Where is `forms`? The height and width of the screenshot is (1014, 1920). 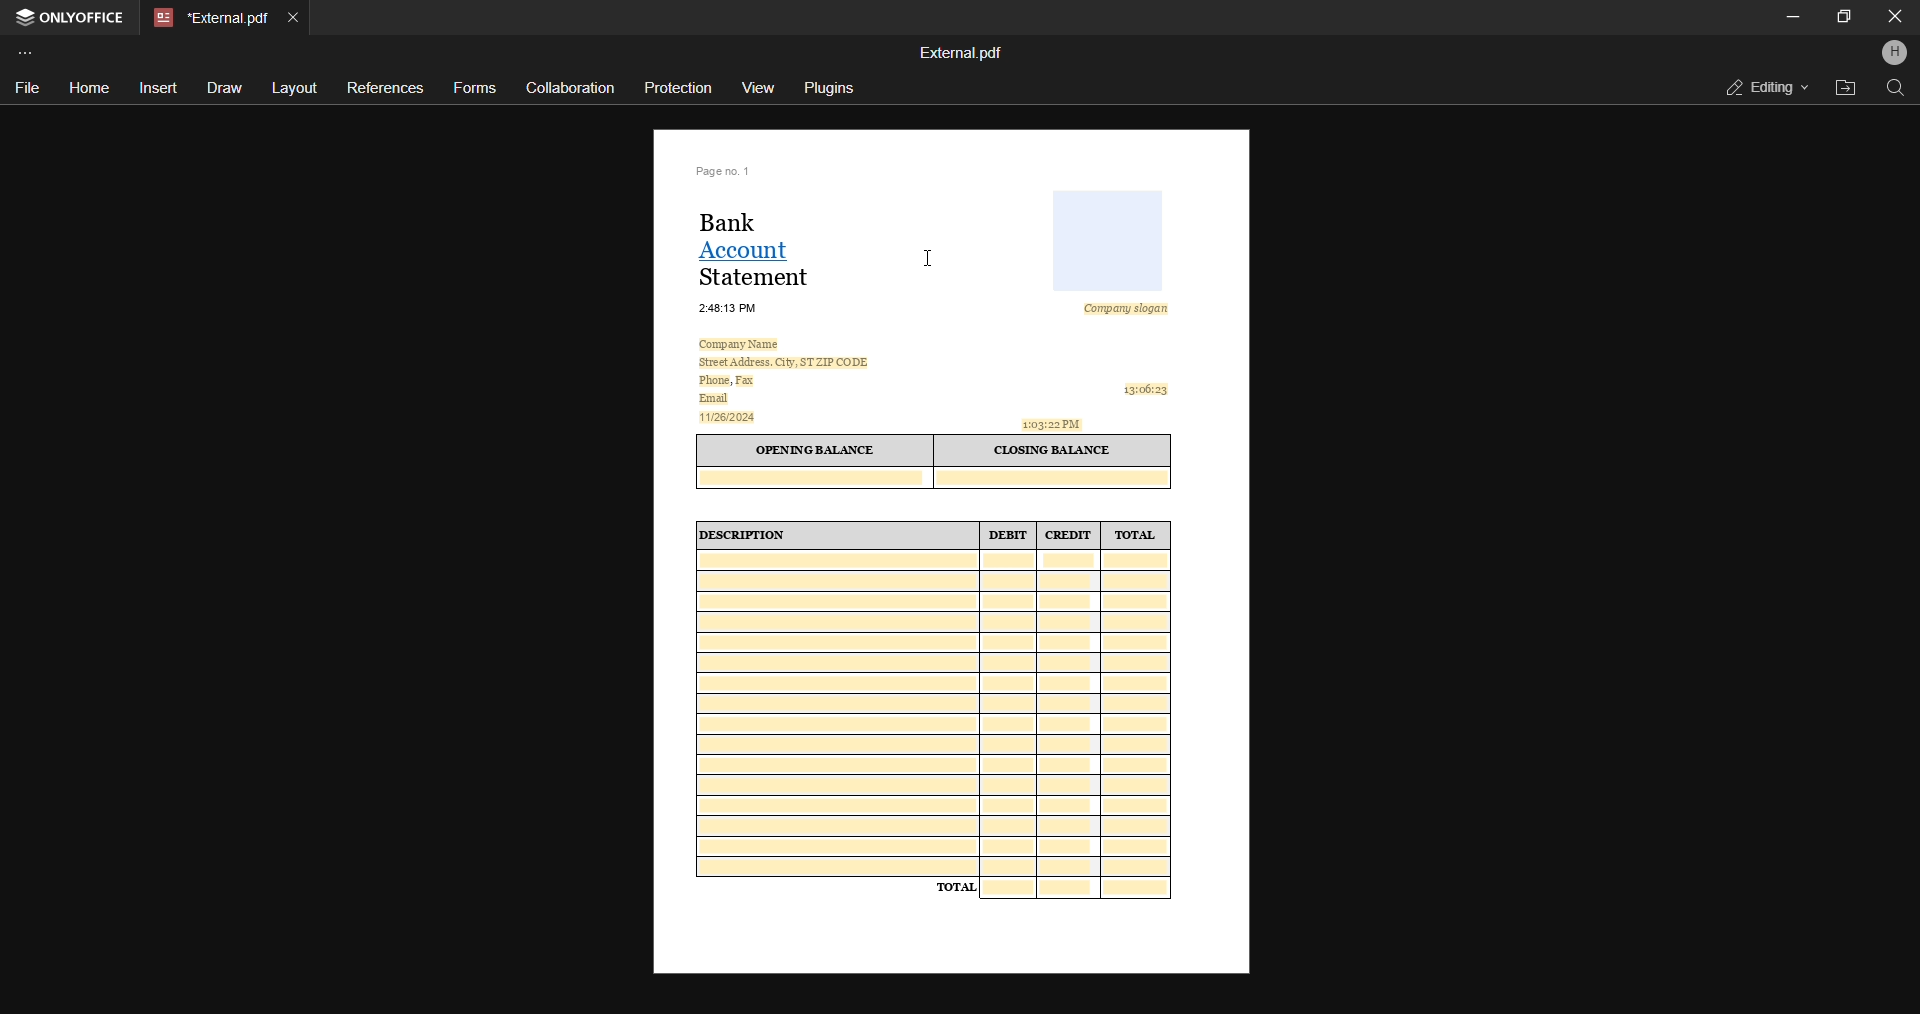 forms is located at coordinates (477, 89).